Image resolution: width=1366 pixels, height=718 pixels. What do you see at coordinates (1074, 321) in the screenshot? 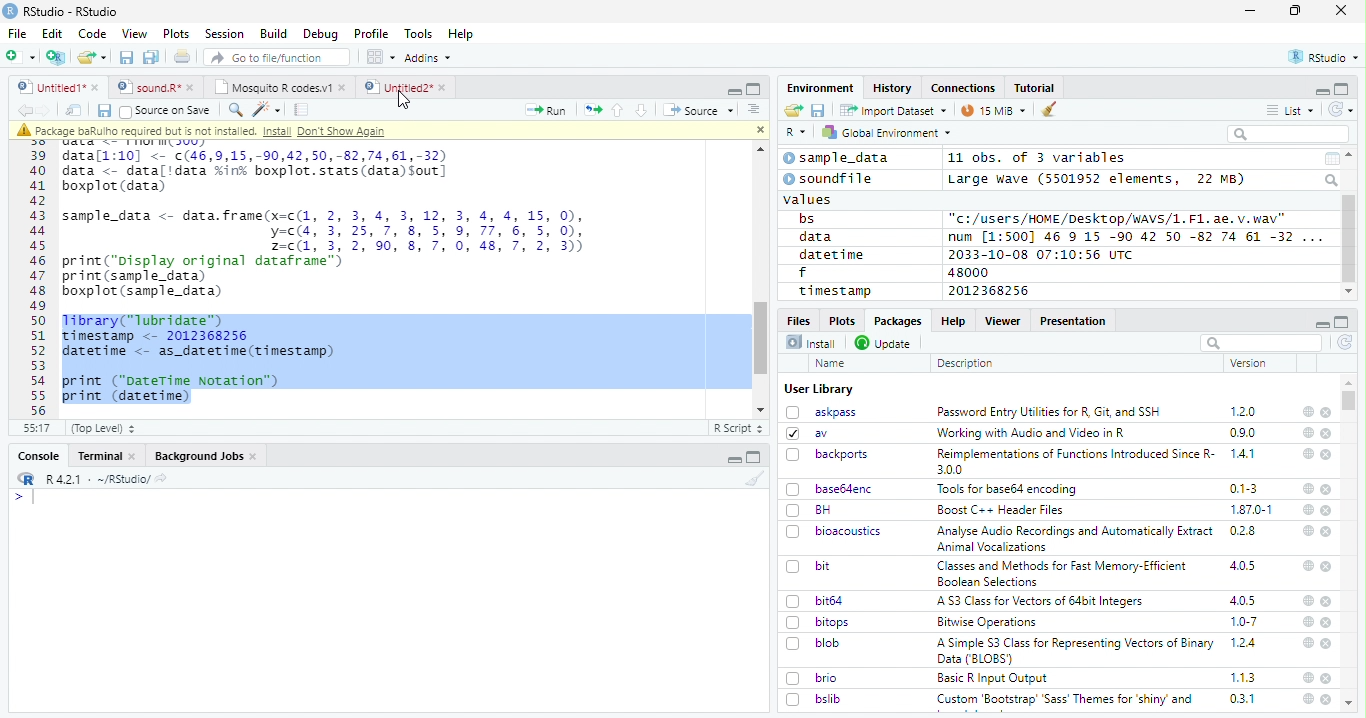
I see `Presentation` at bounding box center [1074, 321].